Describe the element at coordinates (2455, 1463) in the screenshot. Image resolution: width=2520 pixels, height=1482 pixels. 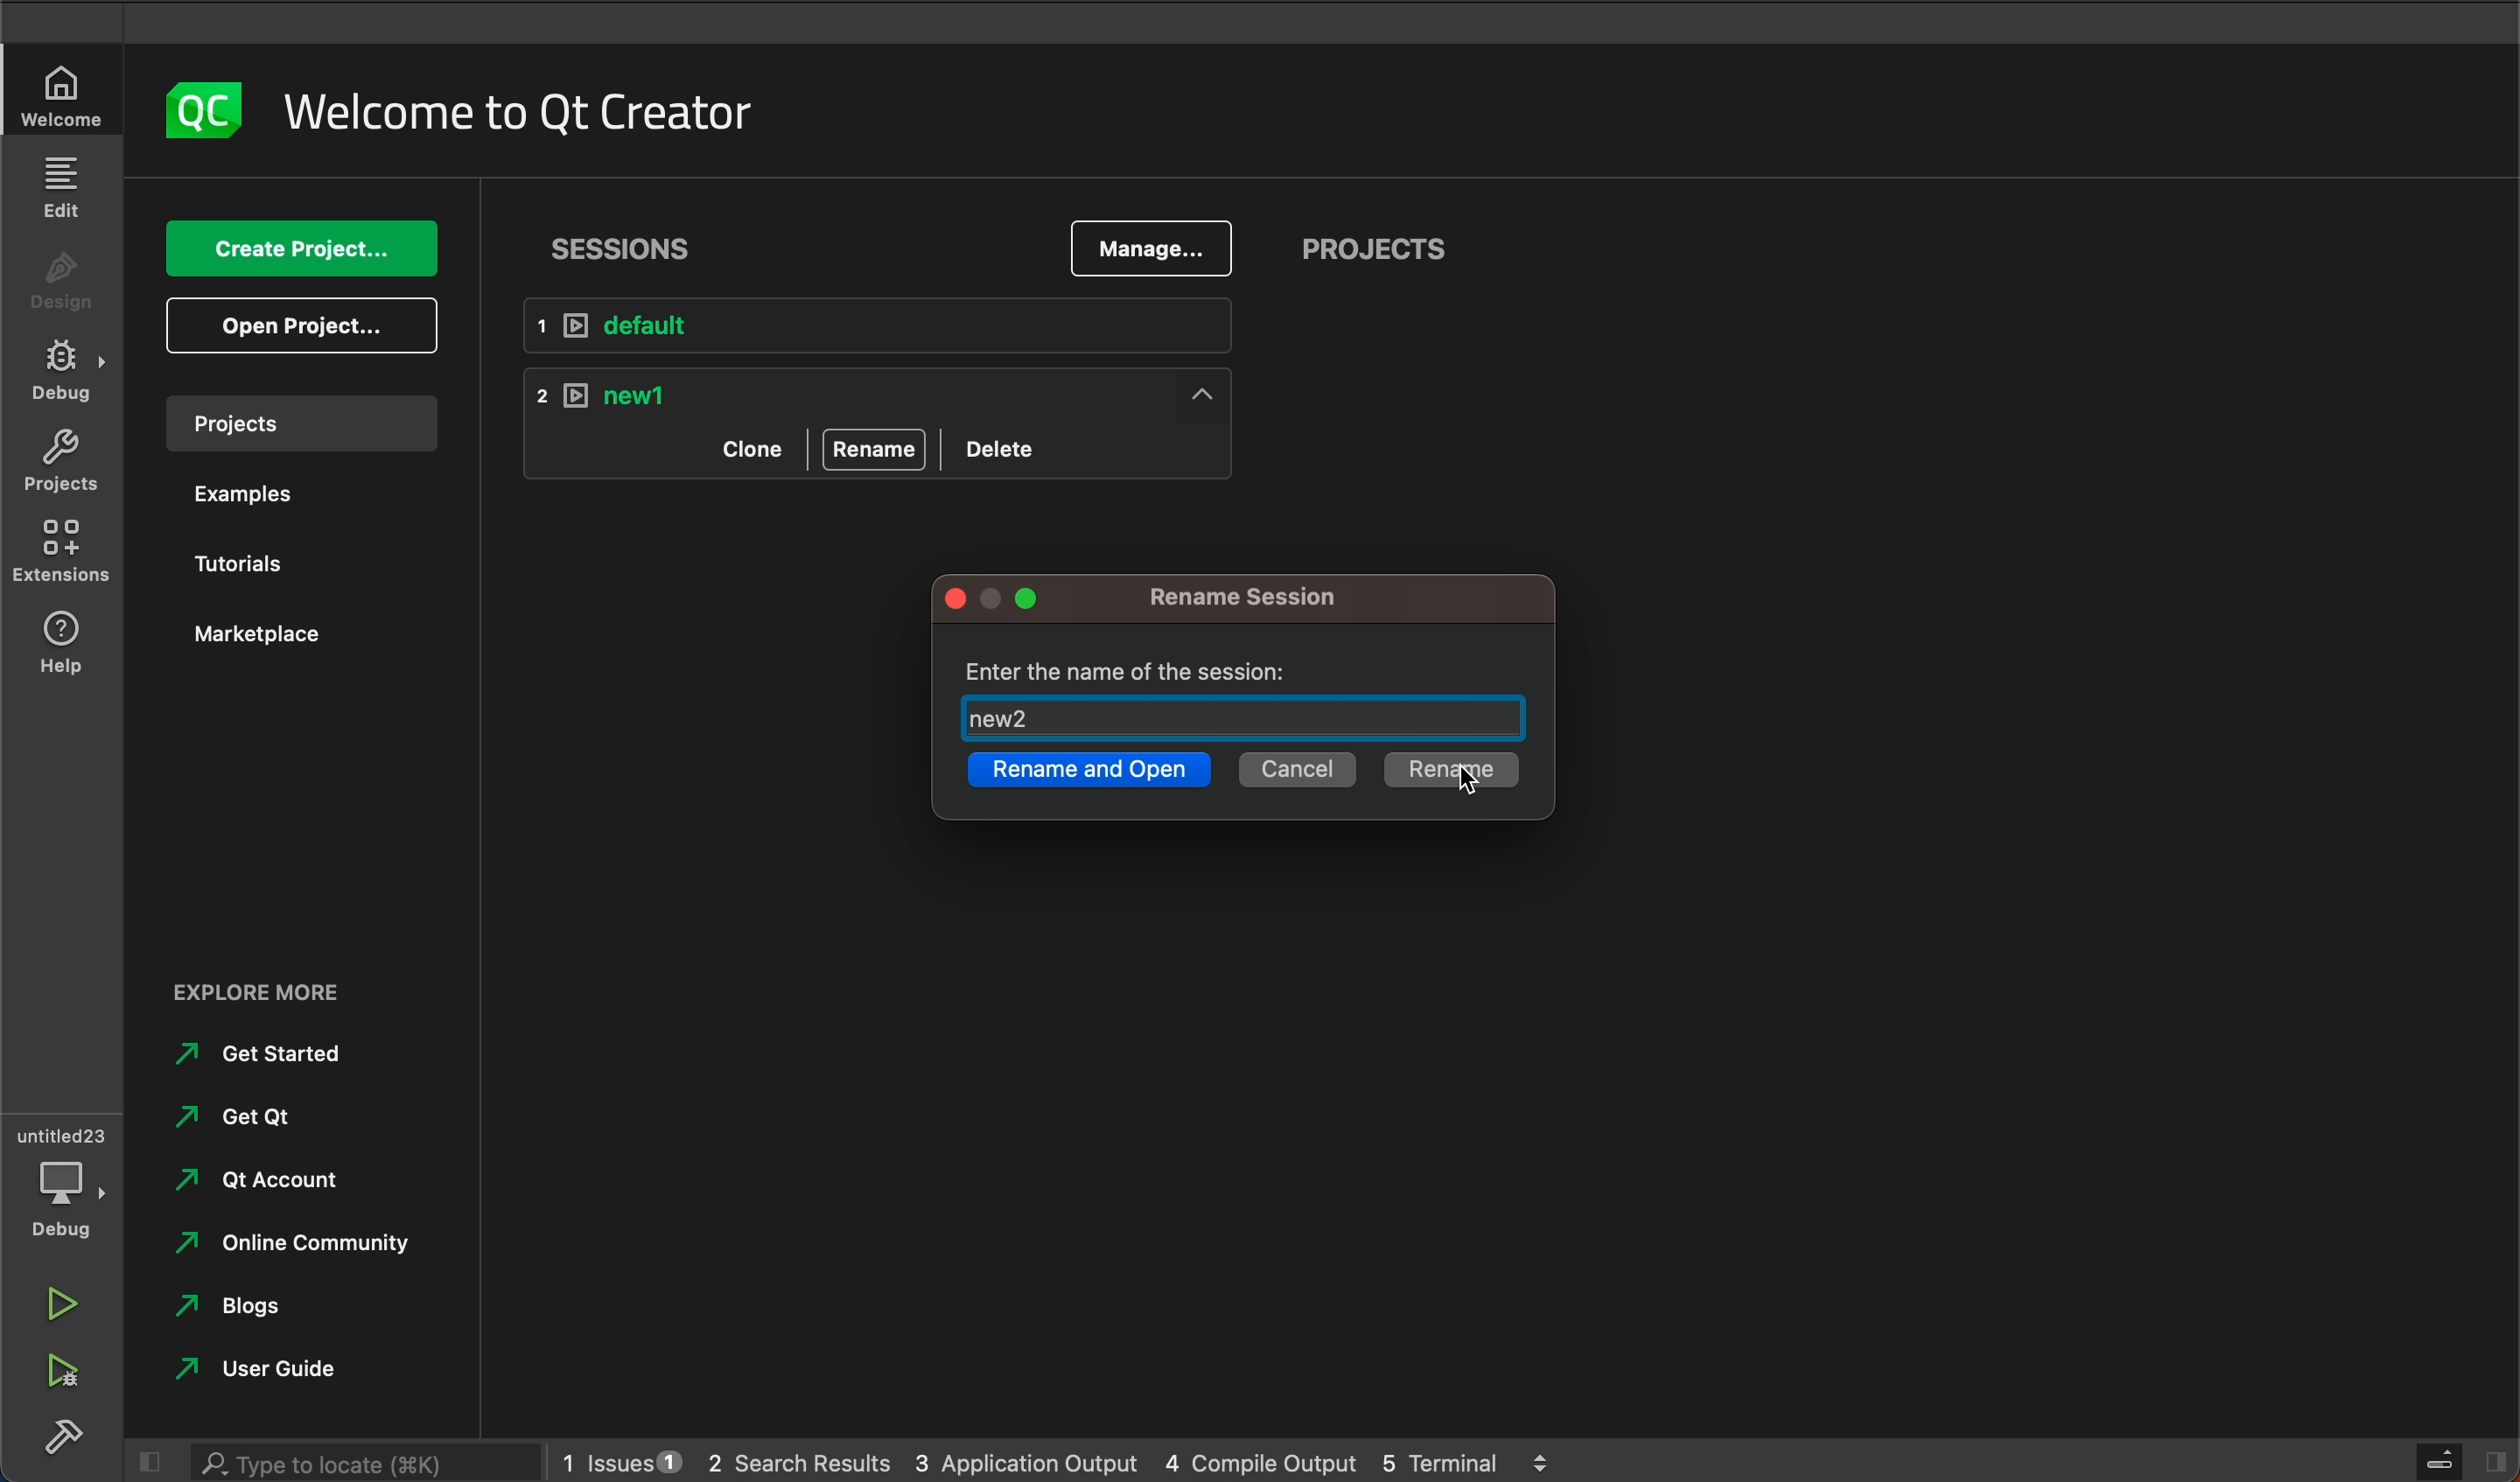
I see `close slide bar` at that location.